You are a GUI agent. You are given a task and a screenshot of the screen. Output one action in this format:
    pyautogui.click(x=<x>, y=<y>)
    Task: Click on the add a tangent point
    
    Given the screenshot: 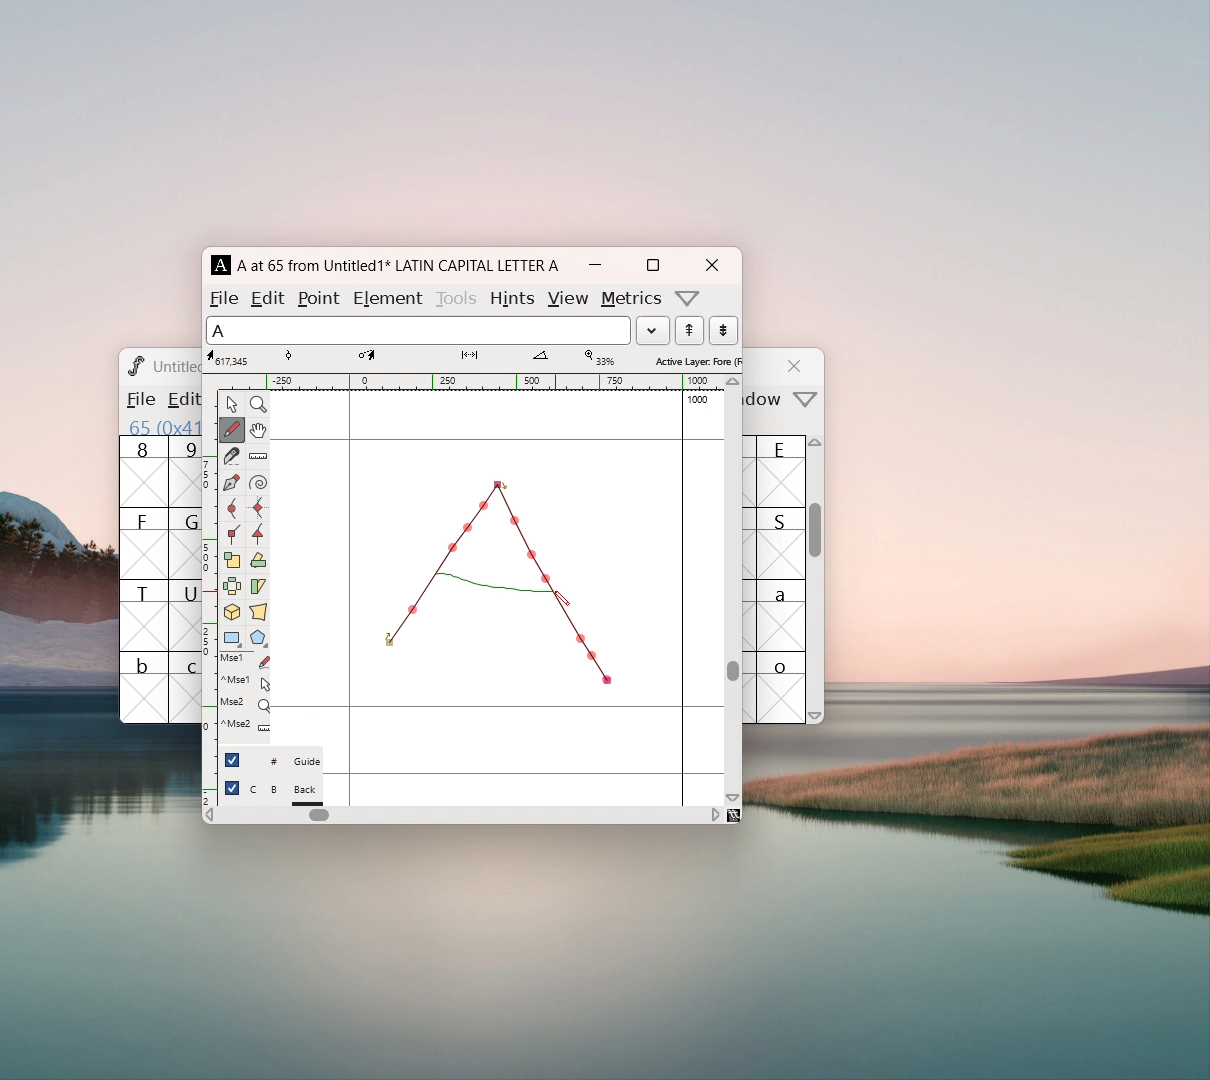 What is the action you would take?
    pyautogui.click(x=257, y=534)
    